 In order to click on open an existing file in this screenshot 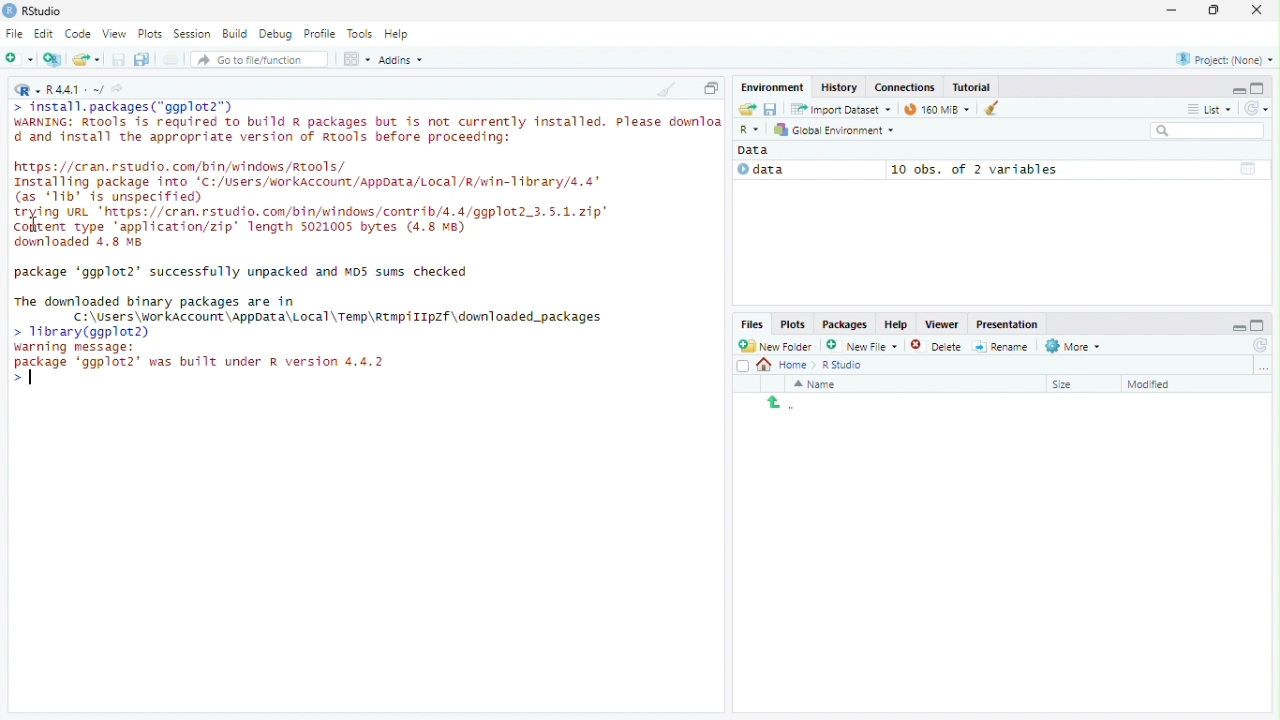, I will do `click(89, 59)`.